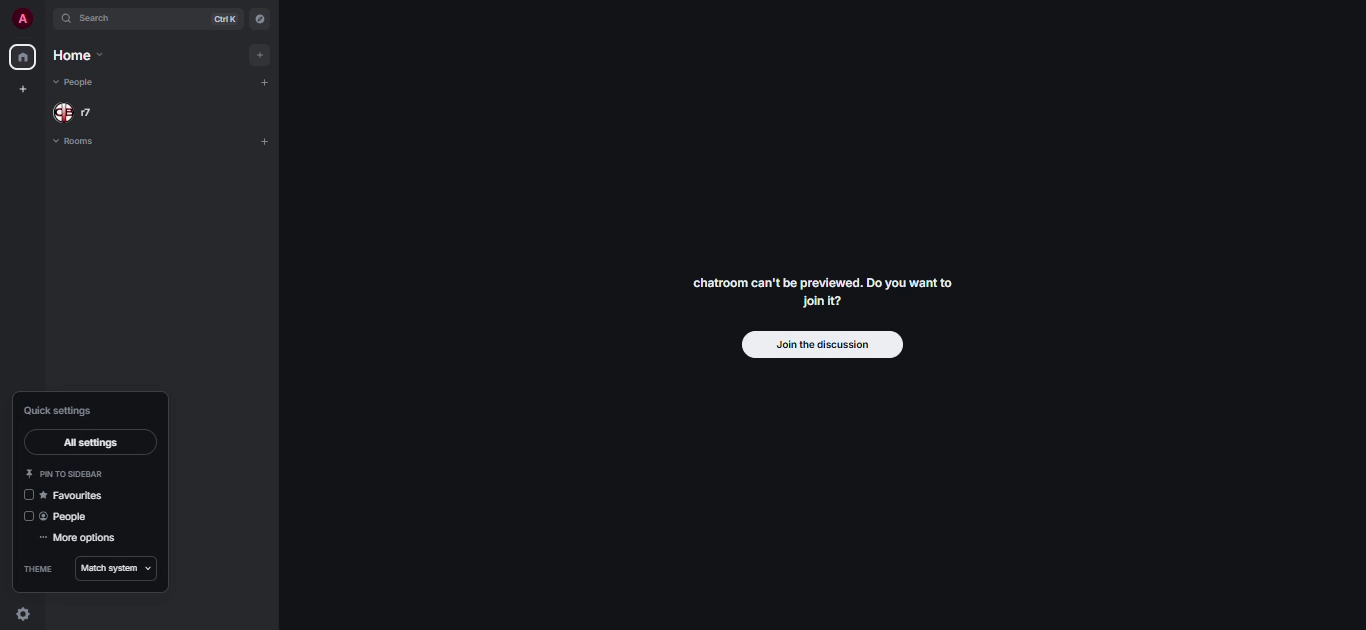 The height and width of the screenshot is (630, 1366). Describe the element at coordinates (28, 495) in the screenshot. I see `click to enable` at that location.